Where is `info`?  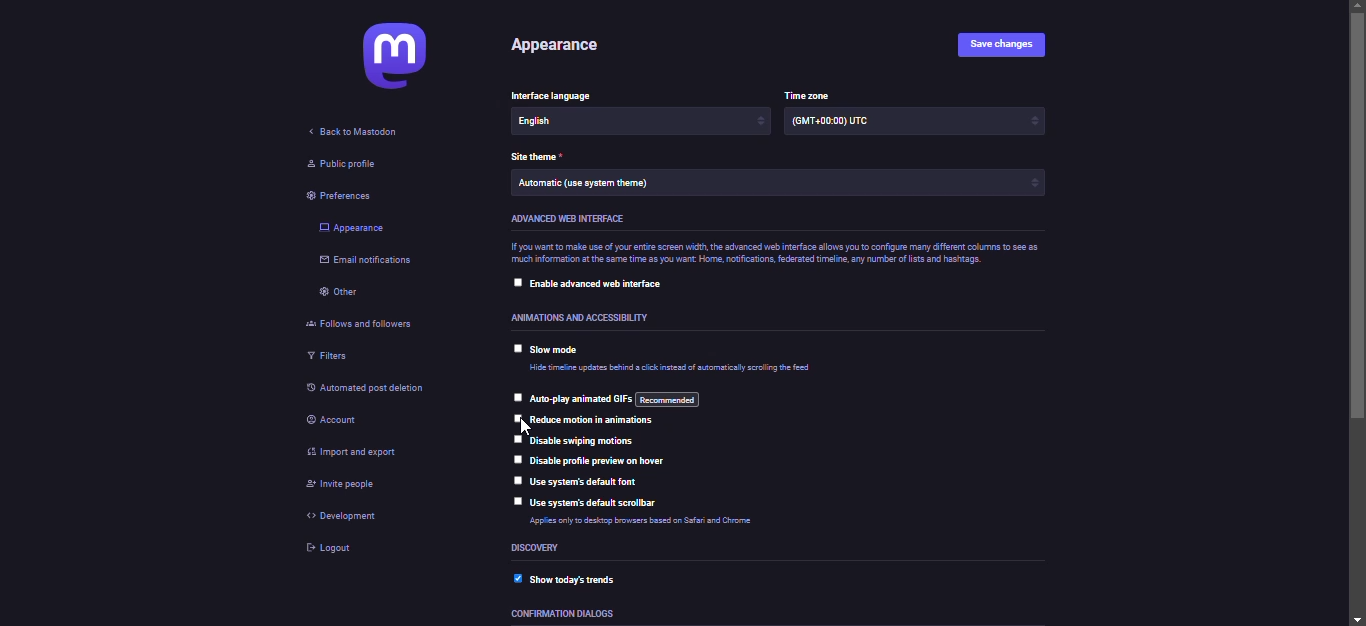 info is located at coordinates (783, 251).